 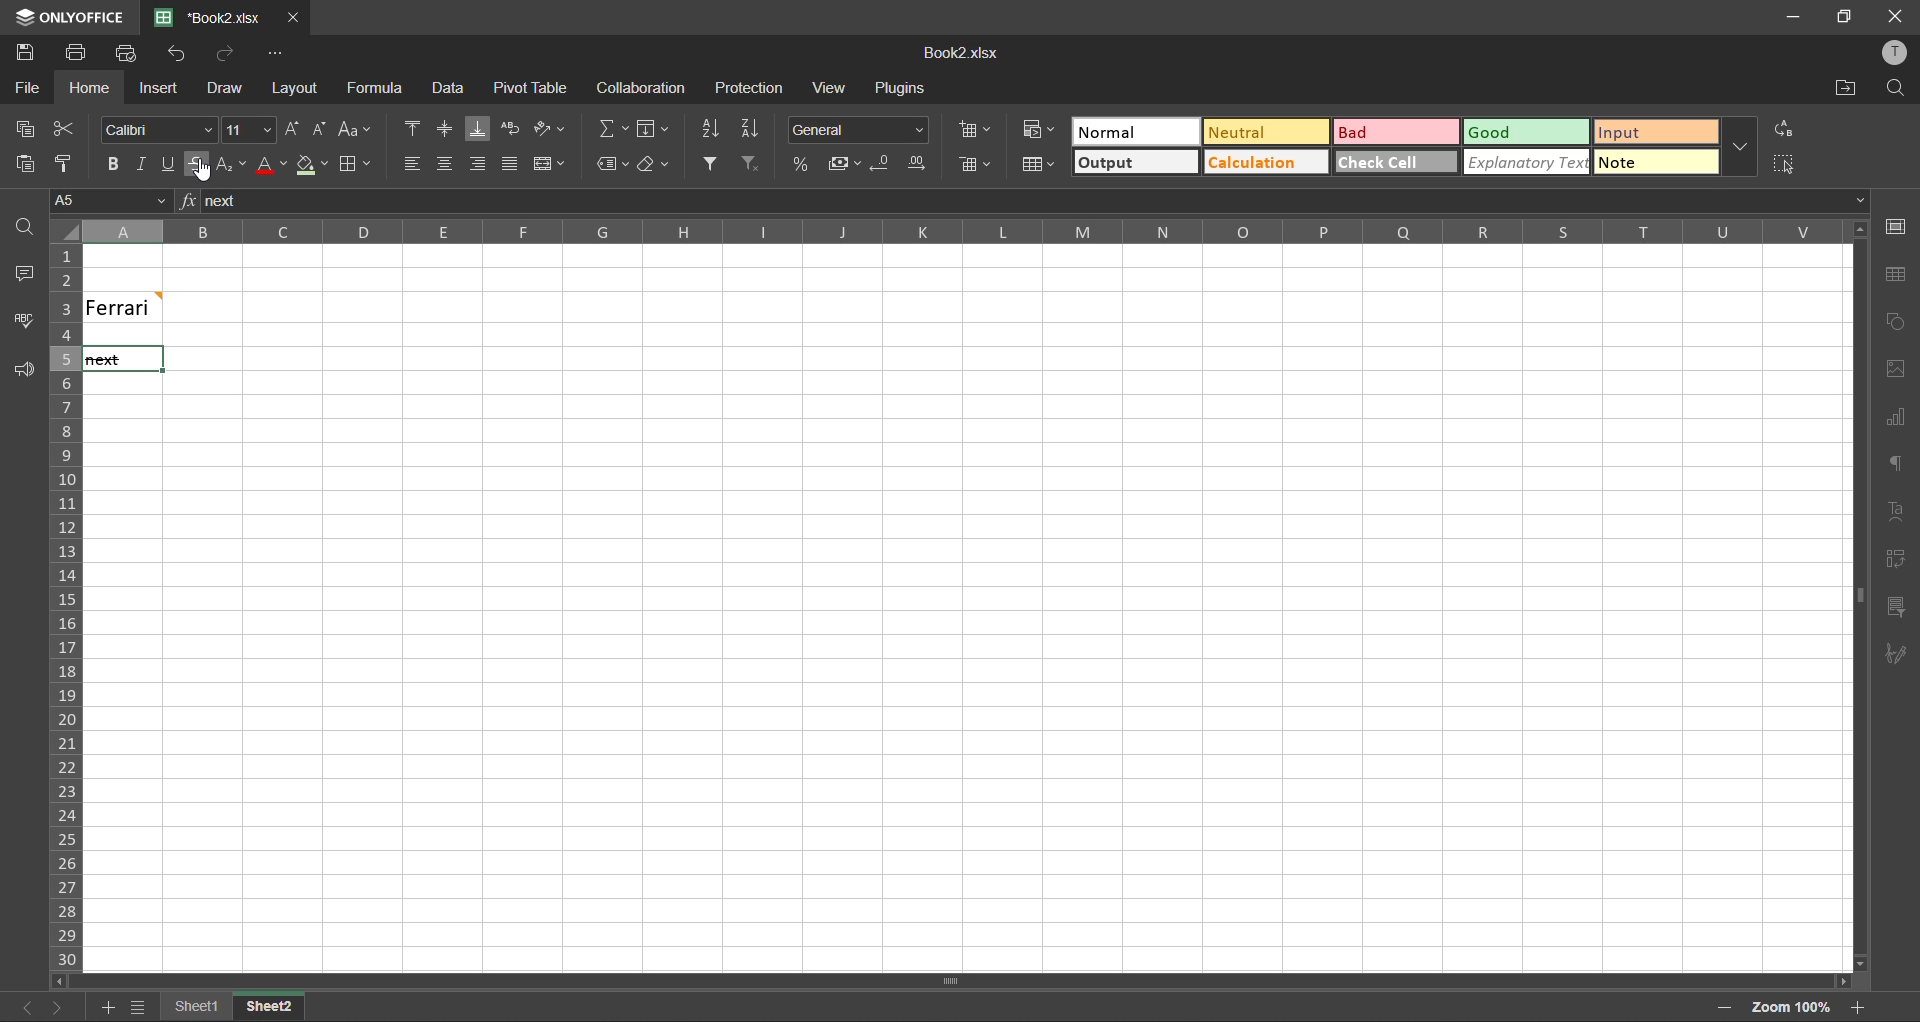 What do you see at coordinates (1897, 558) in the screenshot?
I see `pivot table` at bounding box center [1897, 558].